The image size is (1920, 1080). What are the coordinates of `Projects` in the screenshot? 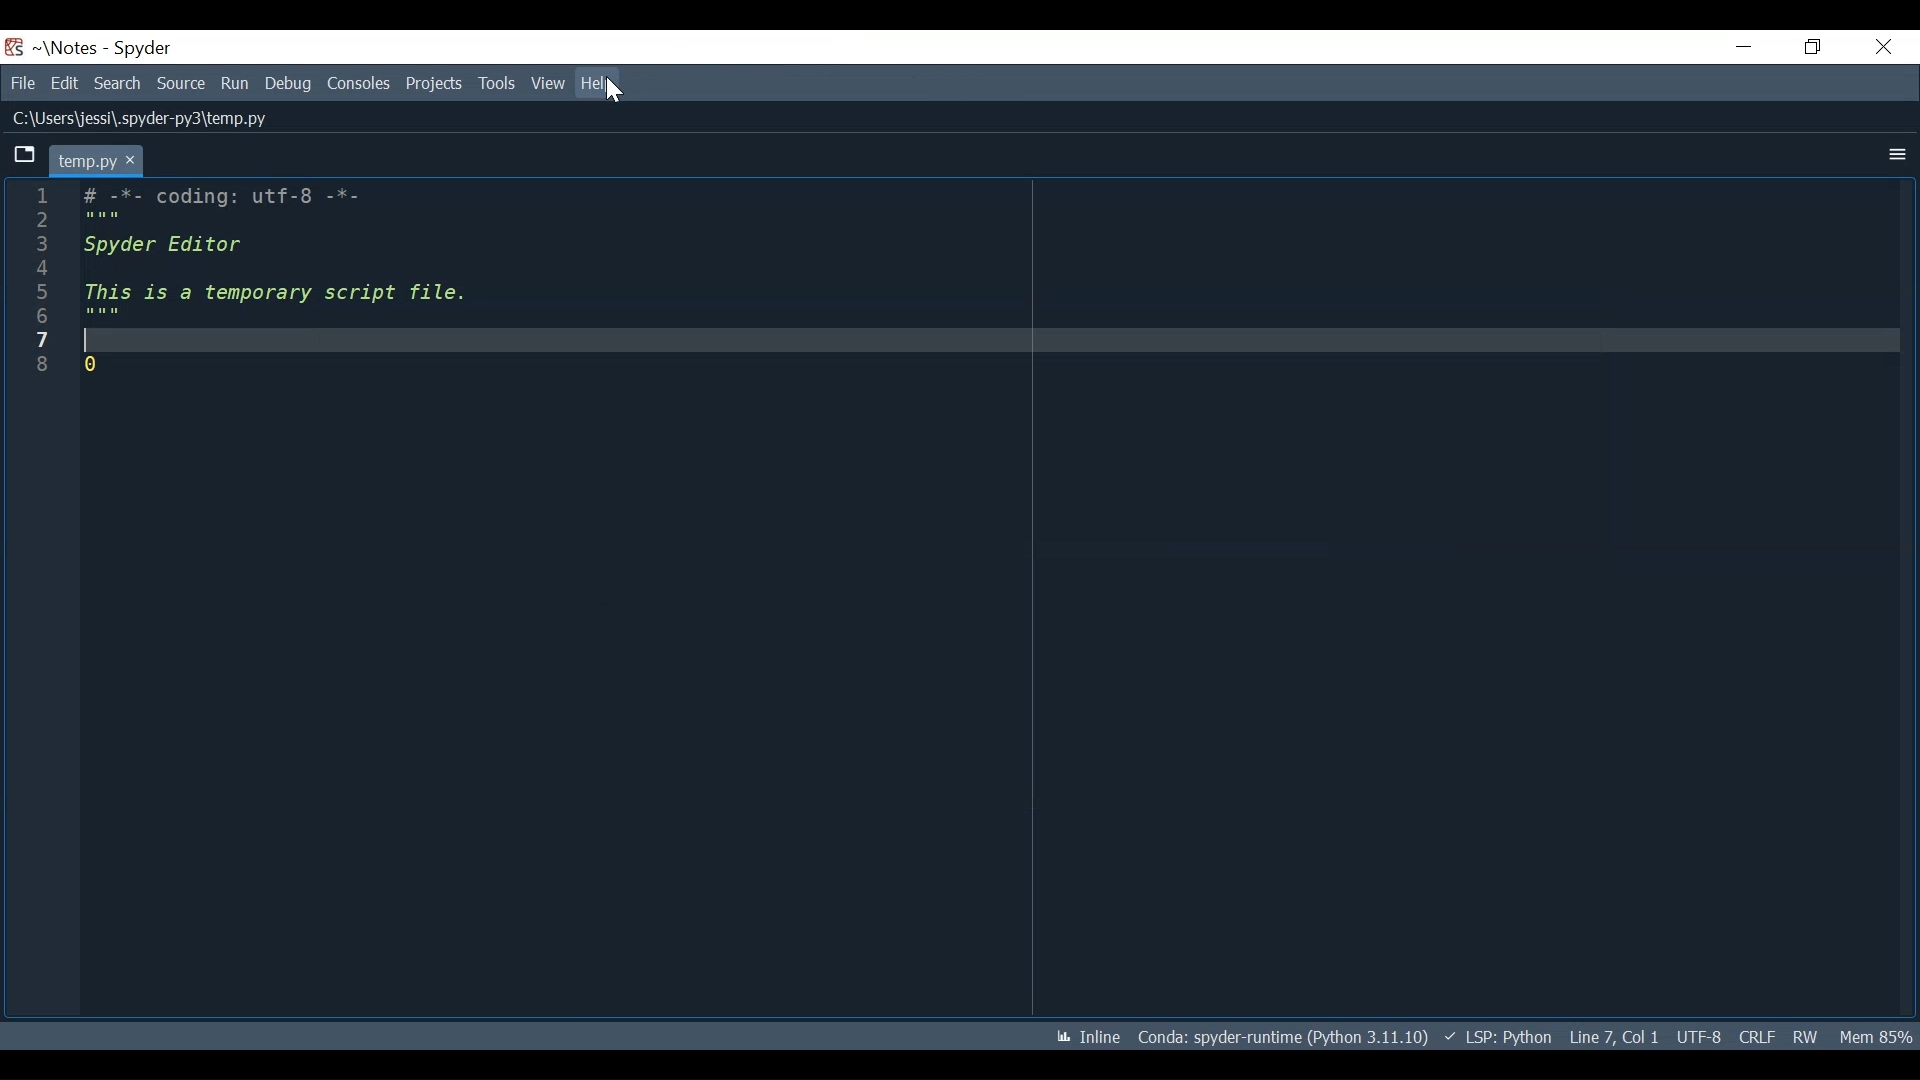 It's located at (434, 83).